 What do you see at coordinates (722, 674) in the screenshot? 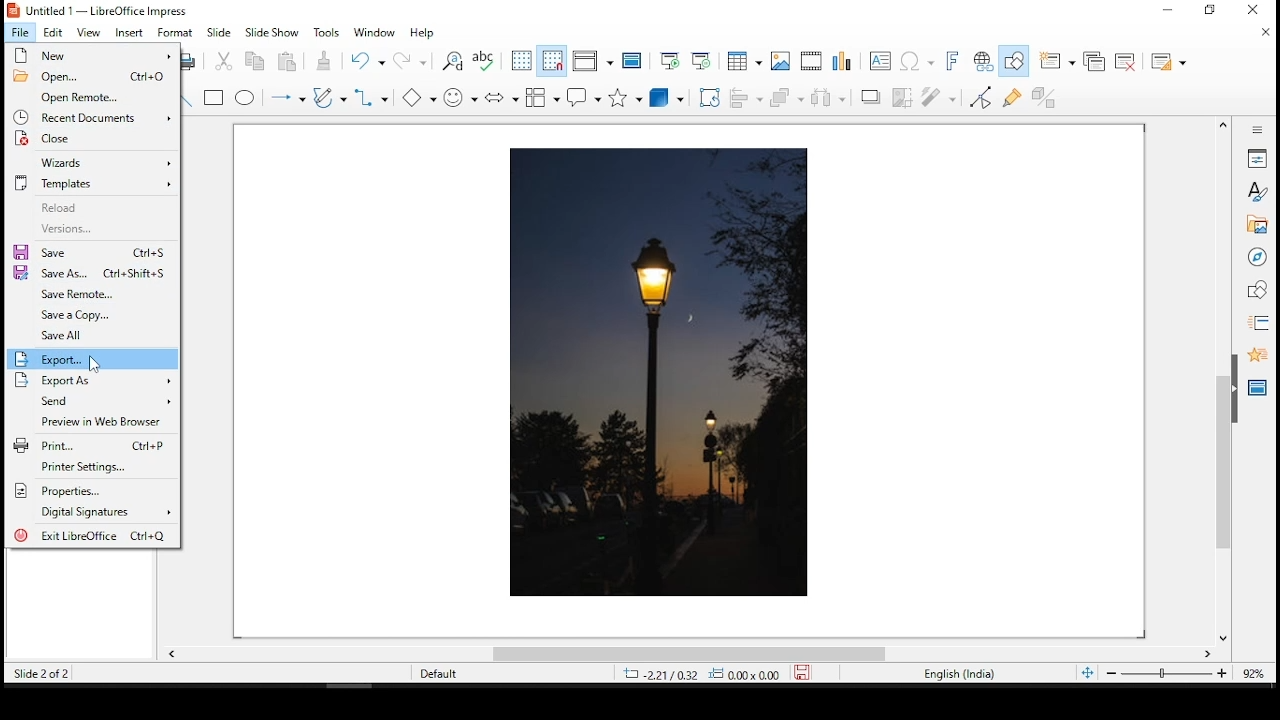
I see `Dimensions` at bounding box center [722, 674].